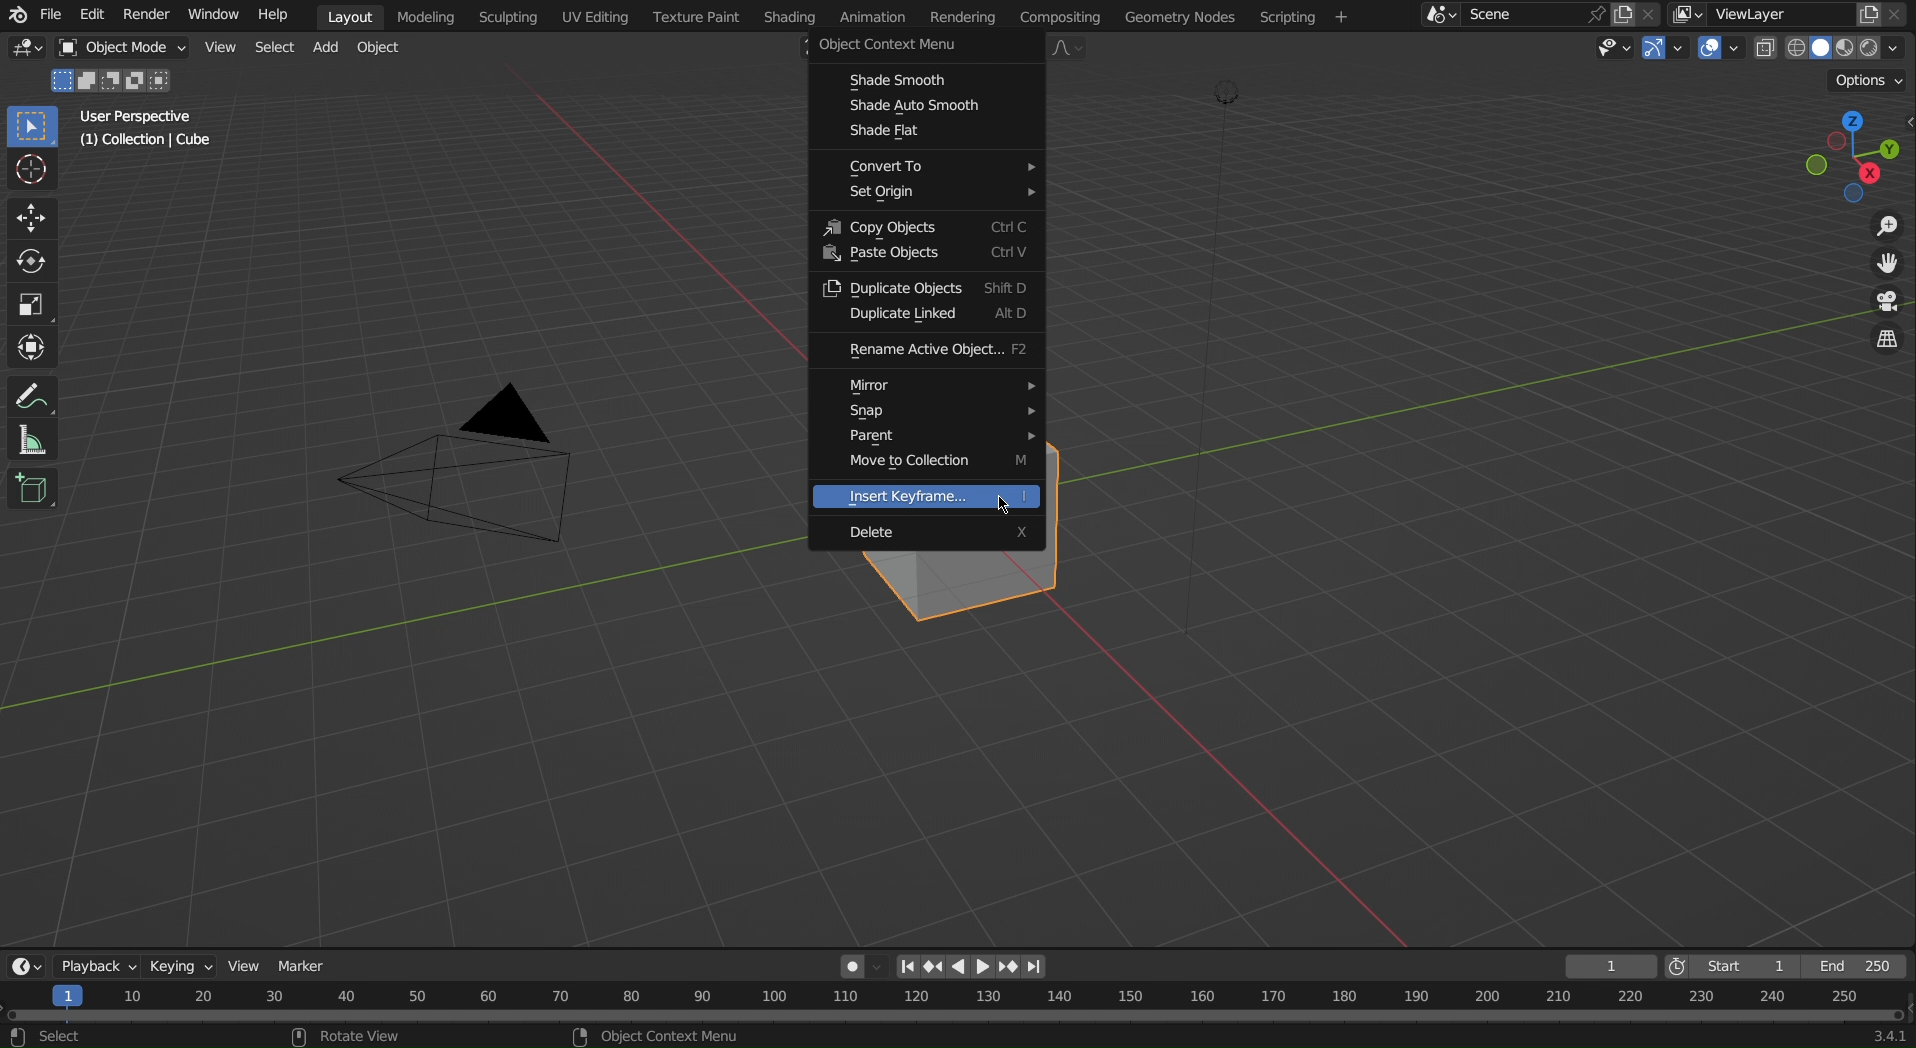  I want to click on Add, so click(326, 48).